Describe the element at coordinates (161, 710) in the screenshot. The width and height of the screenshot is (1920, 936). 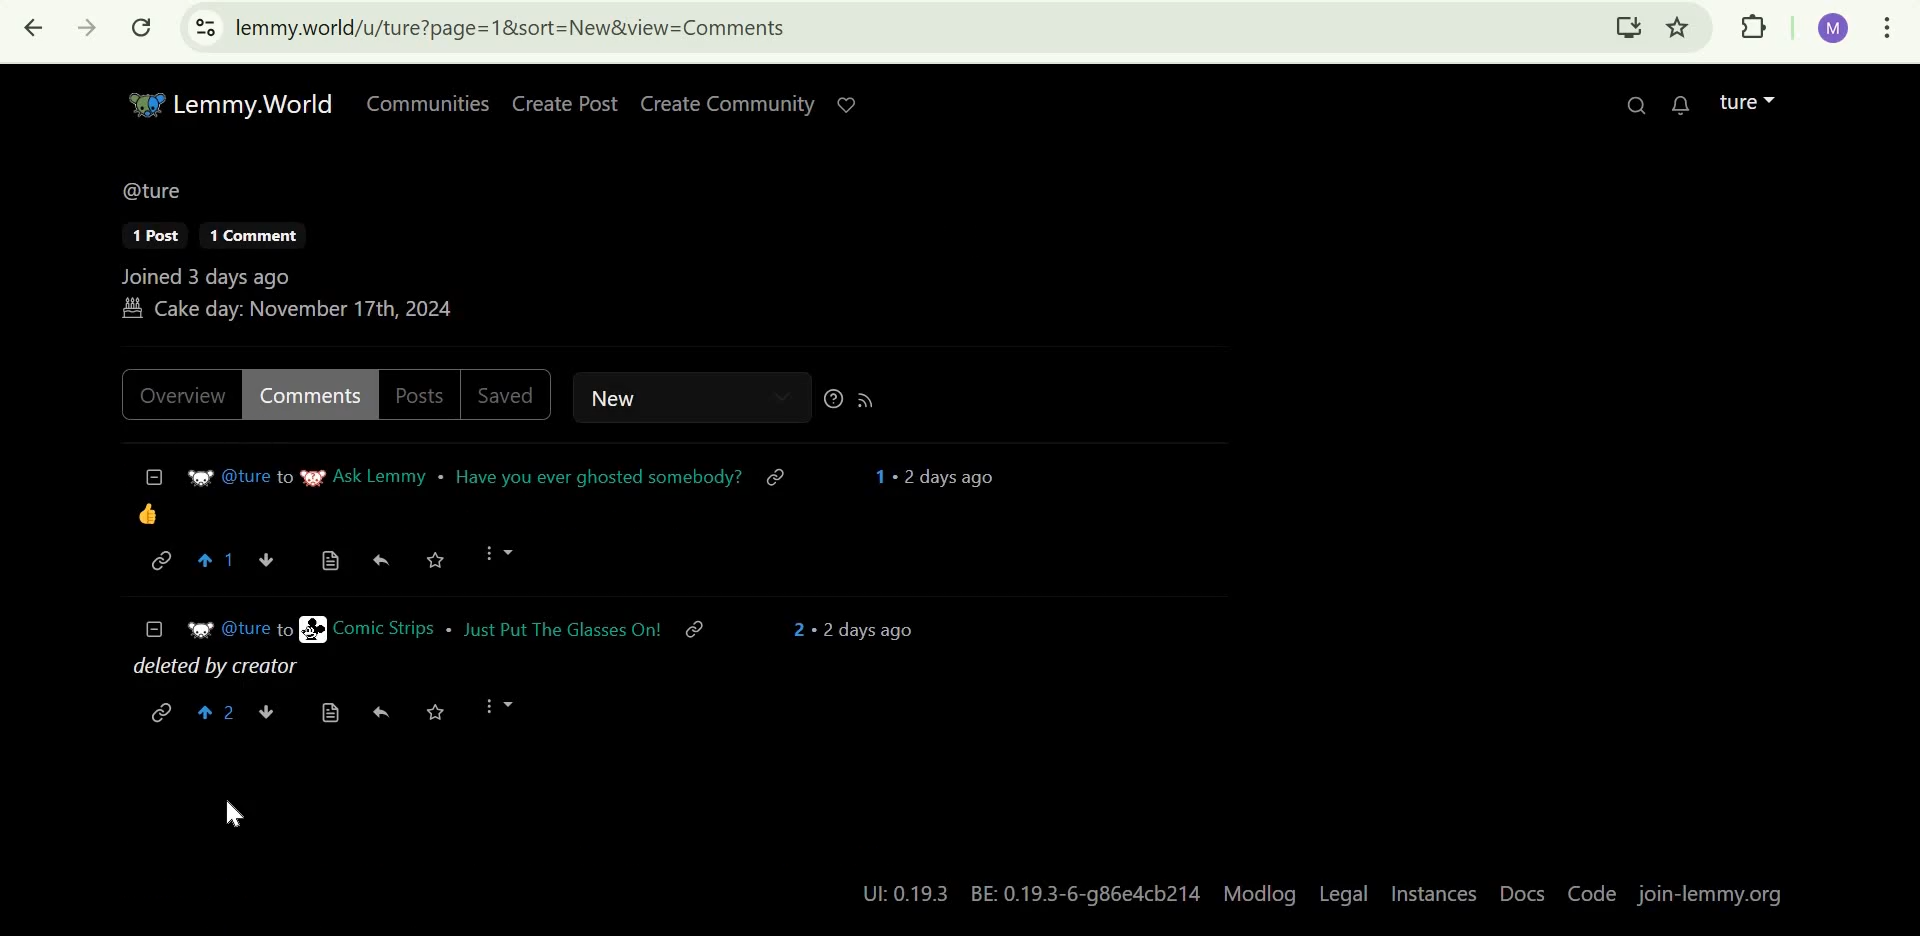
I see `link` at that location.